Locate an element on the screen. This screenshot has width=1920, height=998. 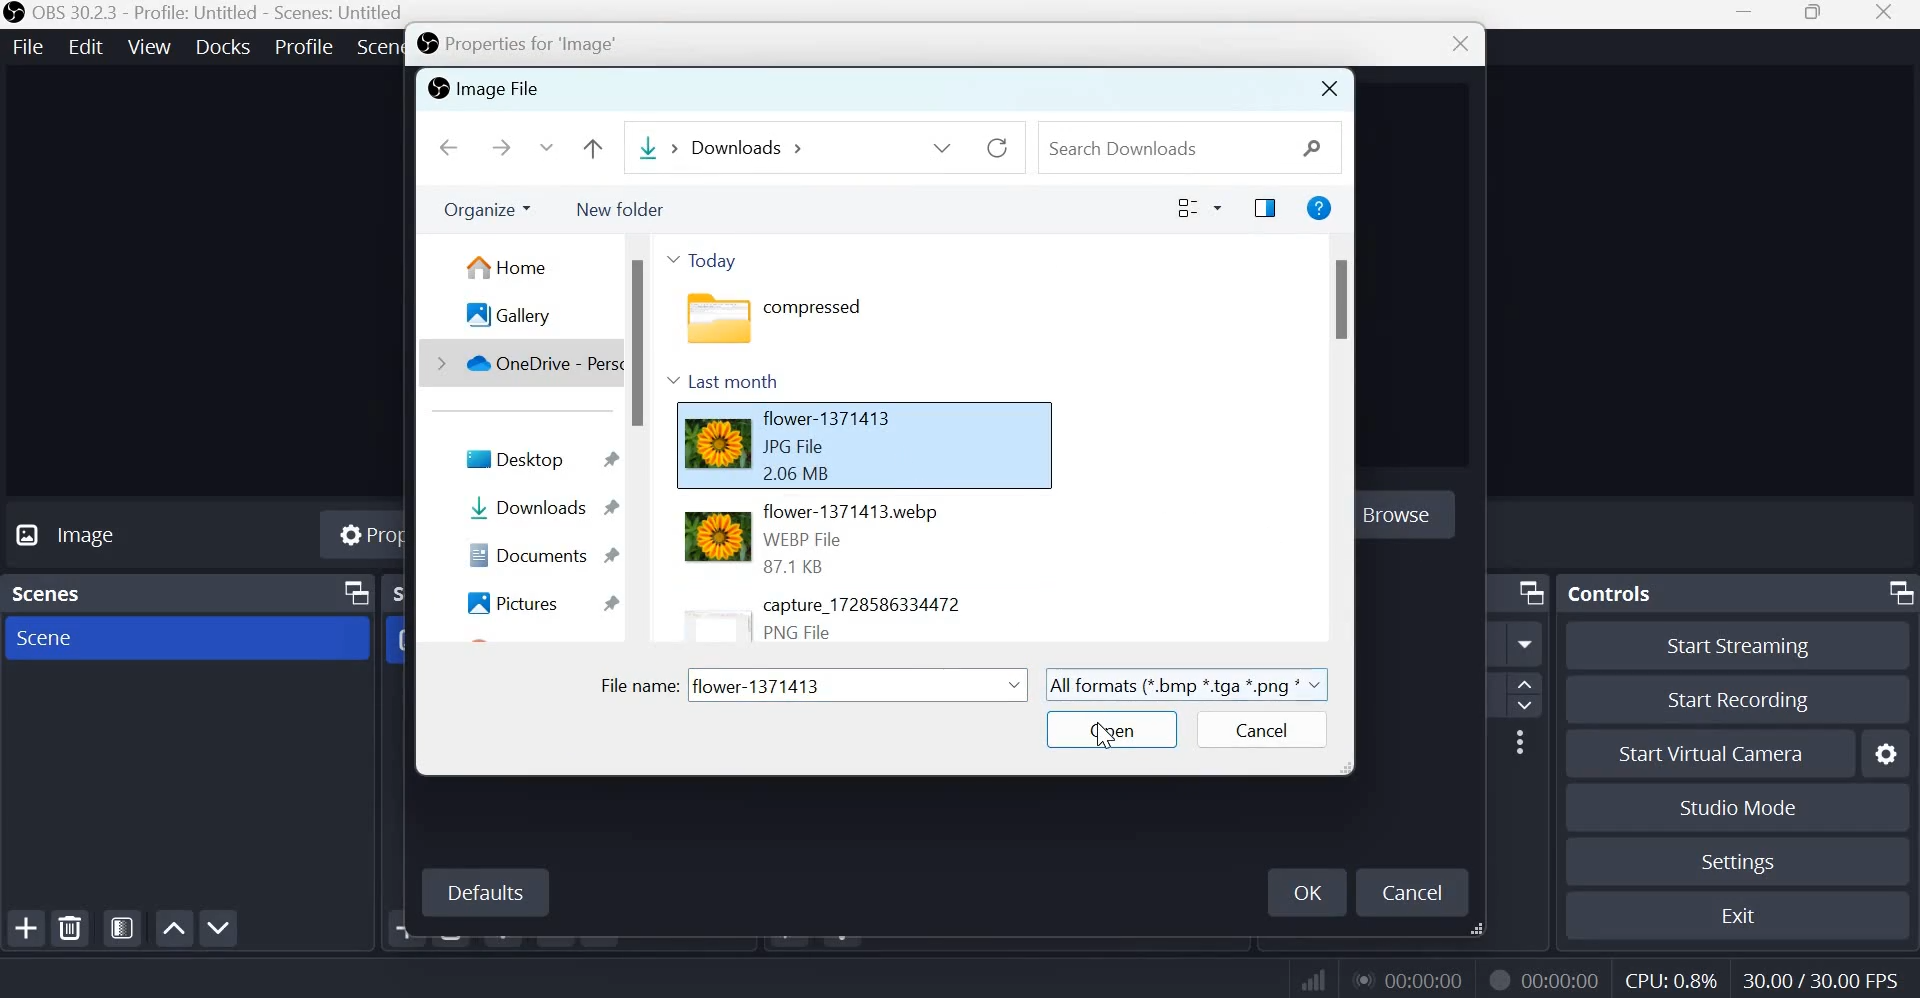
Dock Options icon is located at coordinates (1896, 594).